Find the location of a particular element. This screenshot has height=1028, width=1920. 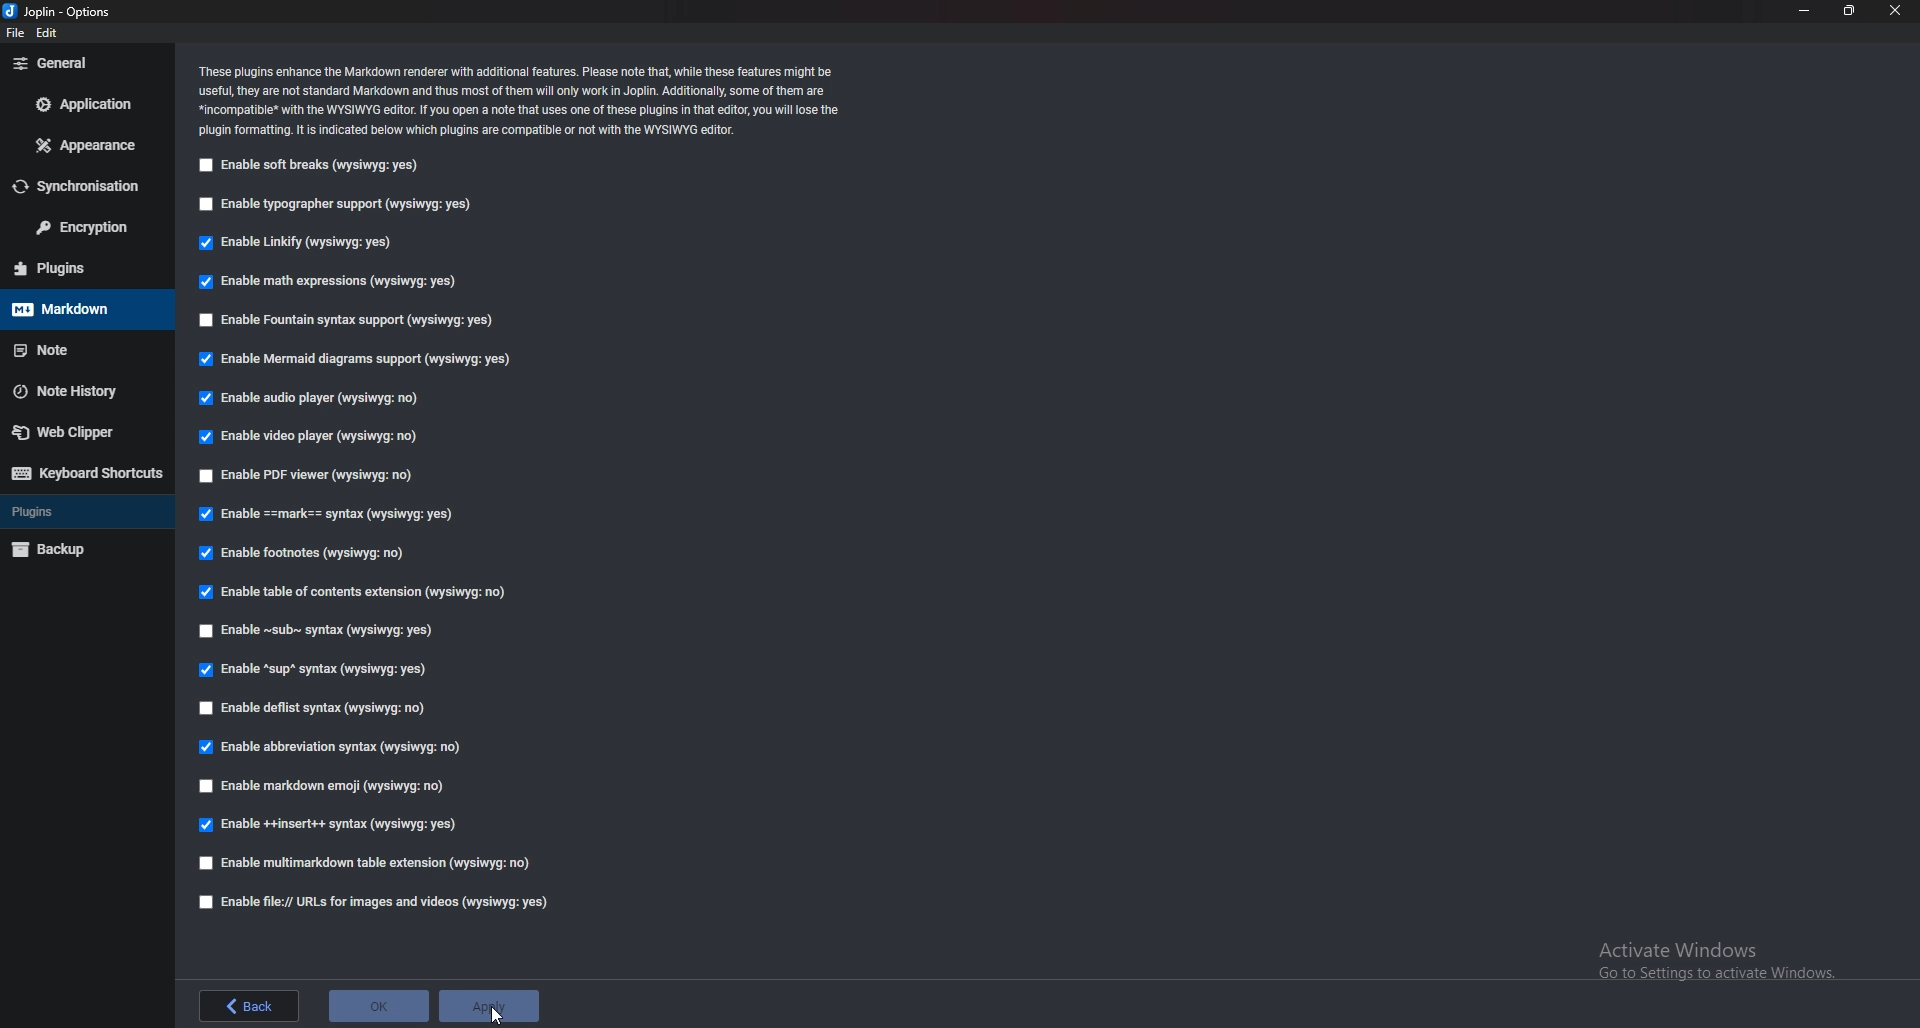

Info is located at coordinates (542, 99).